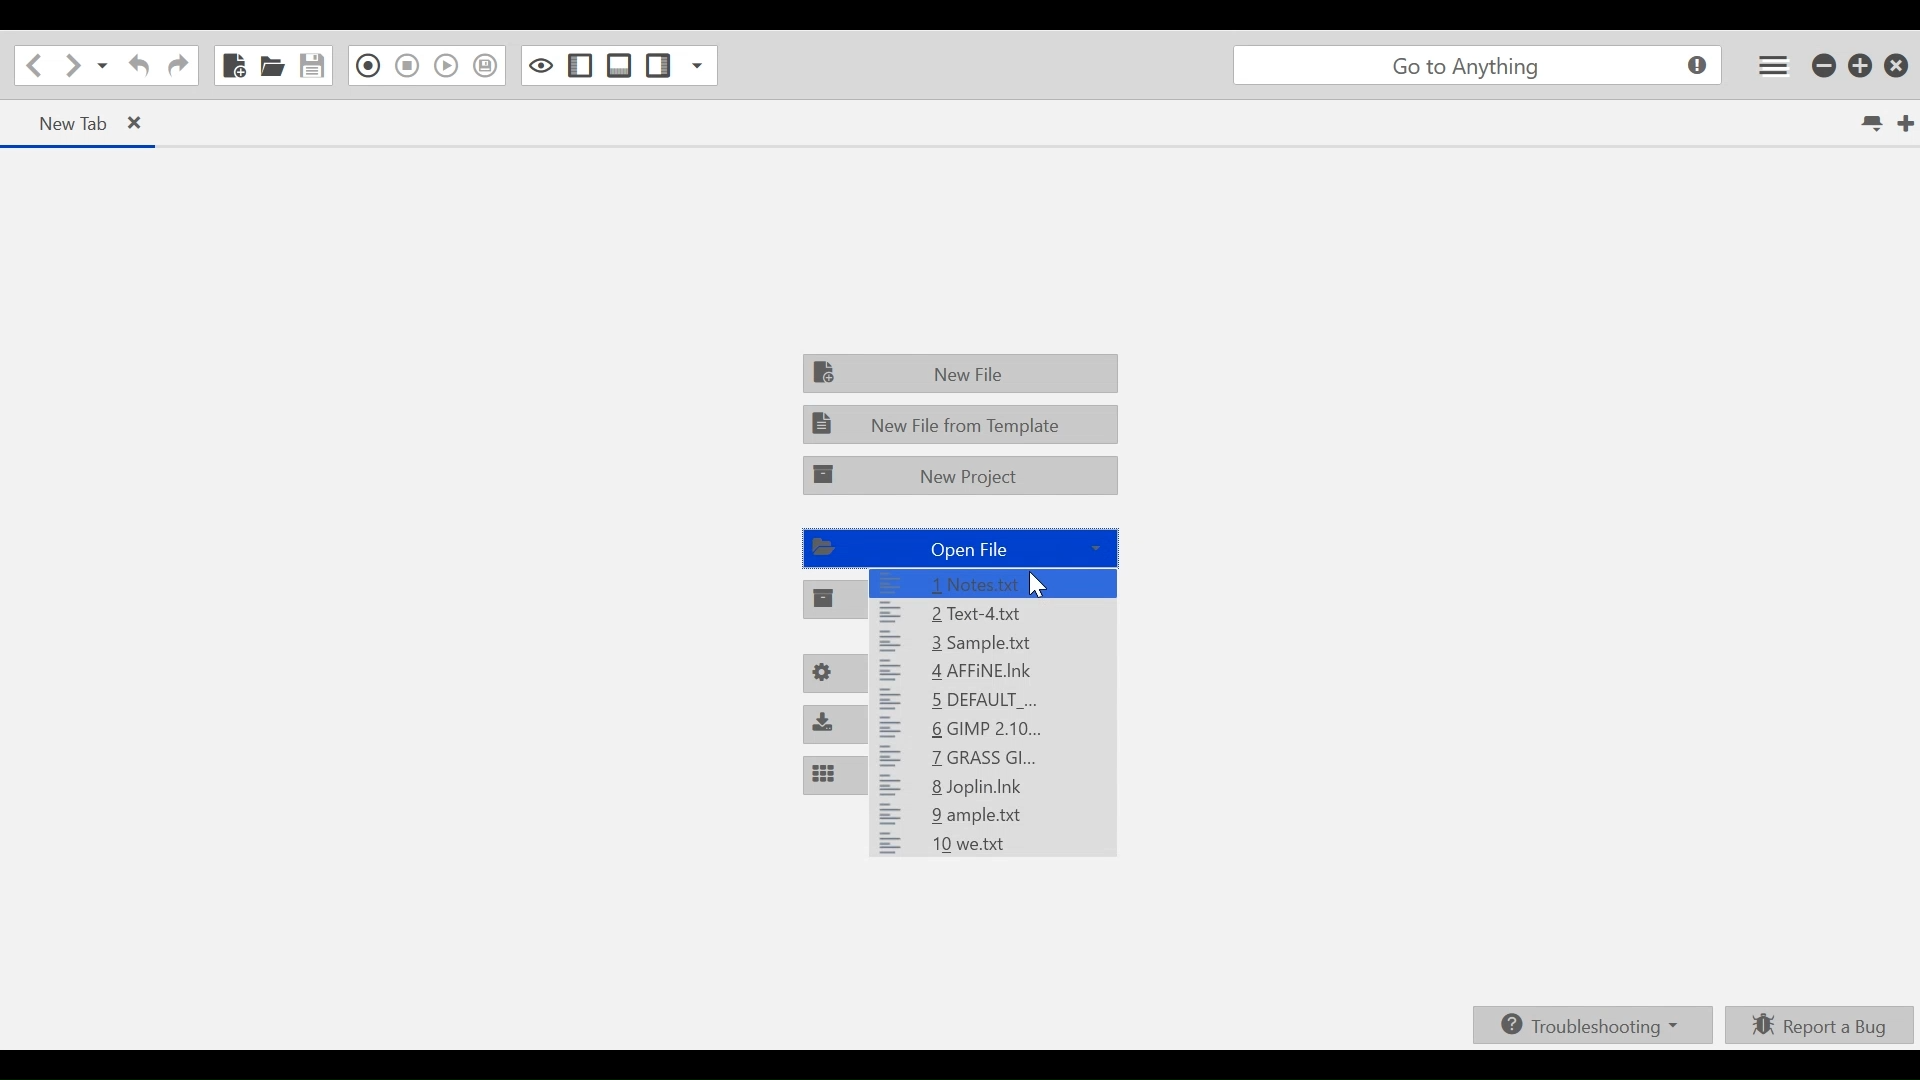 Image resolution: width=1920 pixels, height=1080 pixels. I want to click on Open, so click(273, 66).